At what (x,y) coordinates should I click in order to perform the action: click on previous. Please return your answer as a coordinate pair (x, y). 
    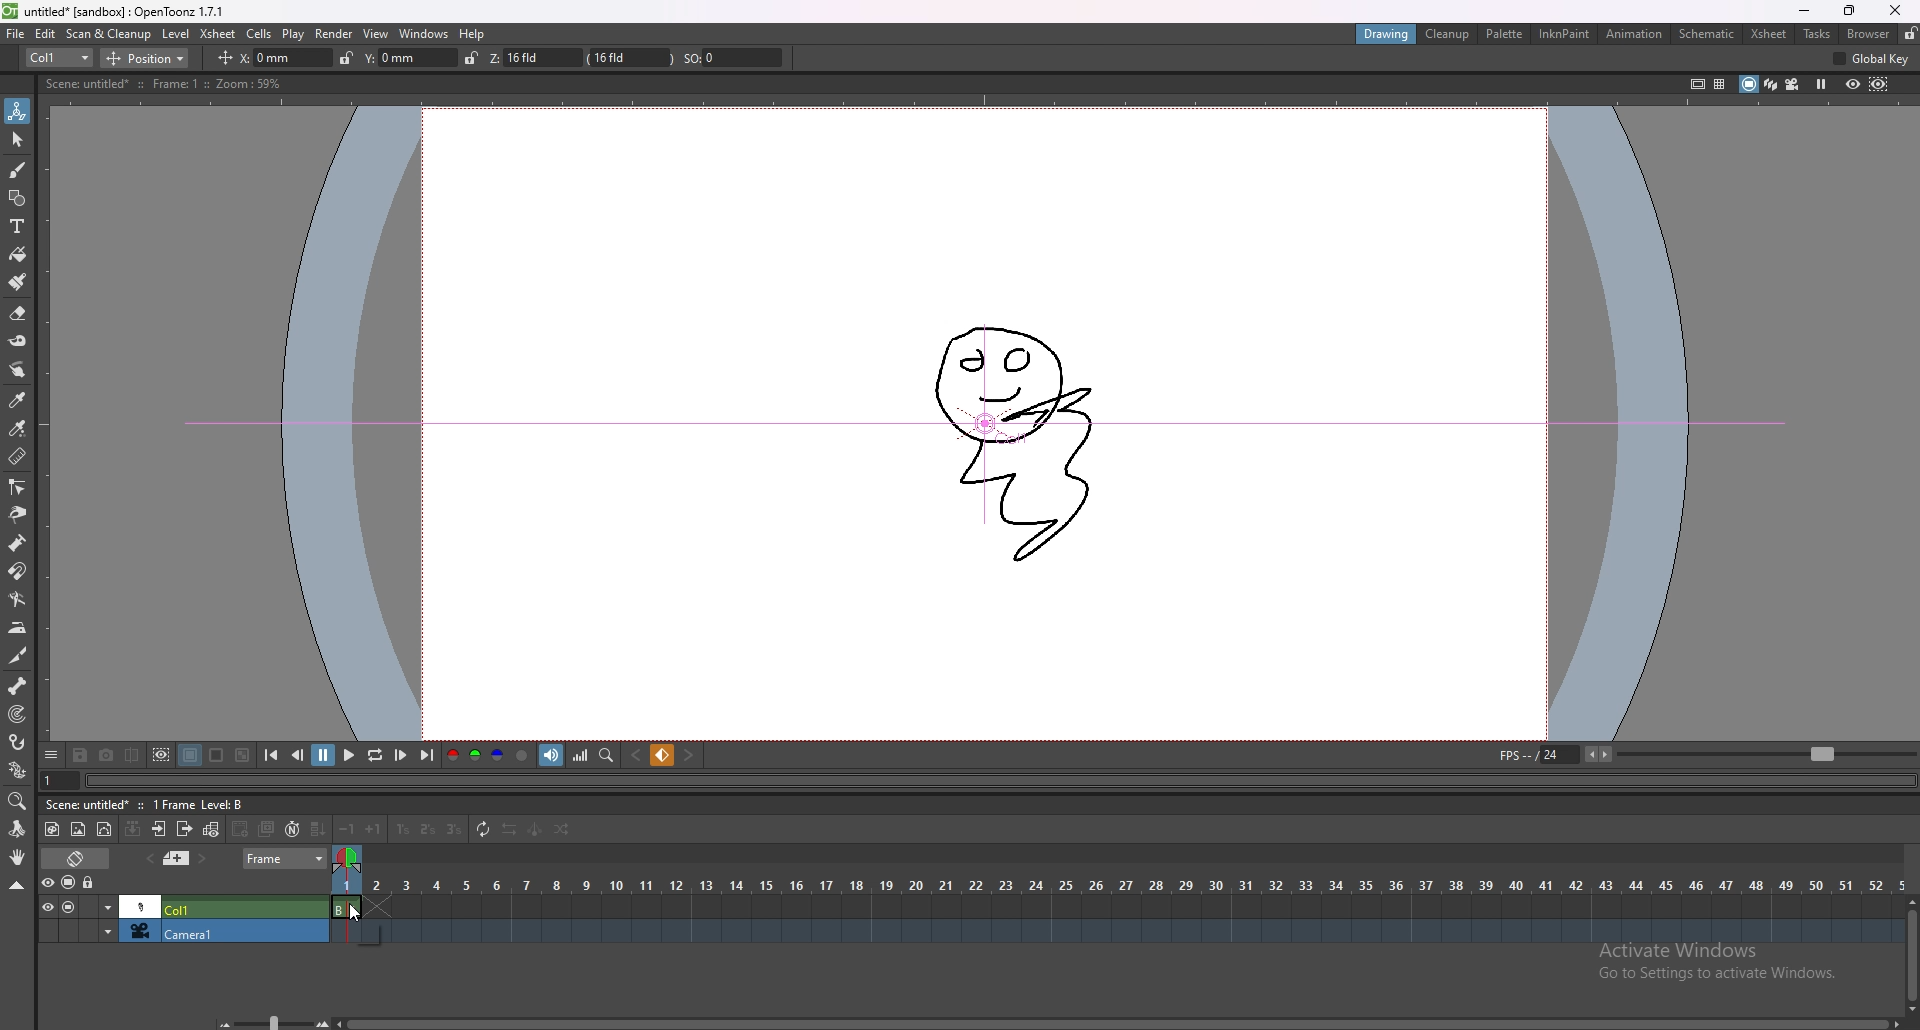
    Looking at the image, I should click on (298, 756).